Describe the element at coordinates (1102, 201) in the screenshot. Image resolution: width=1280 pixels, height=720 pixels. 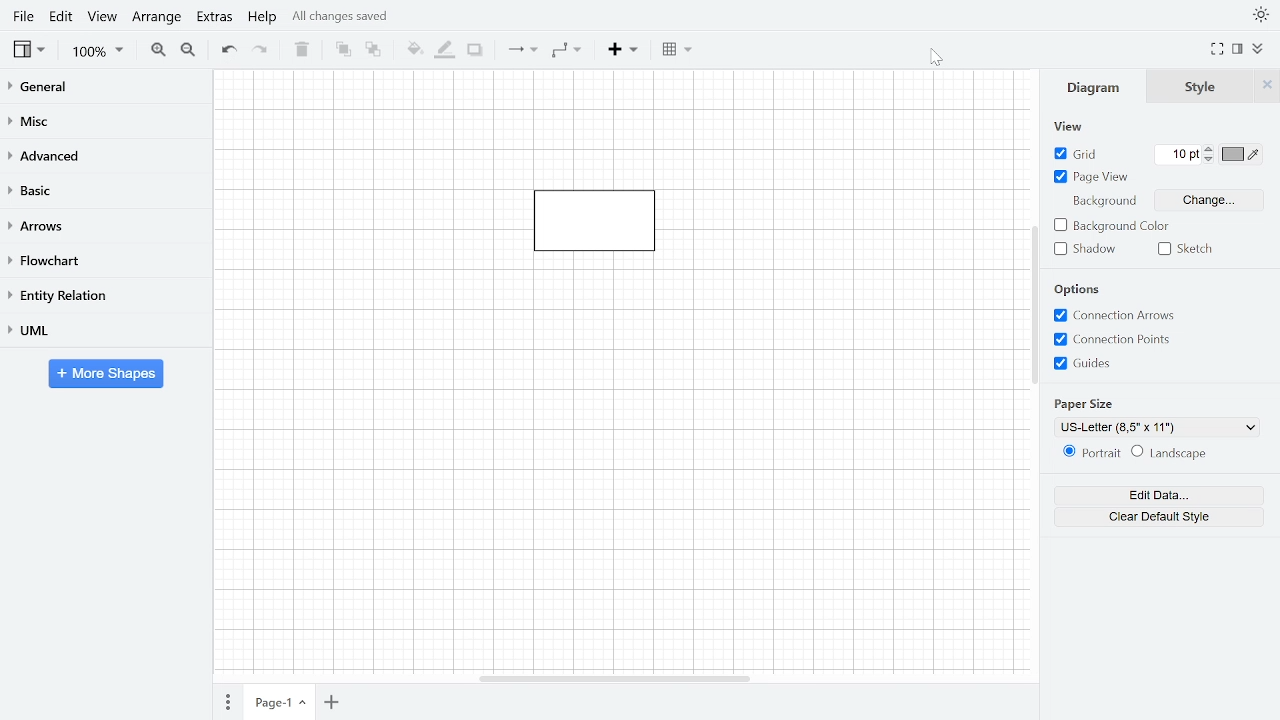
I see `Background` at that location.